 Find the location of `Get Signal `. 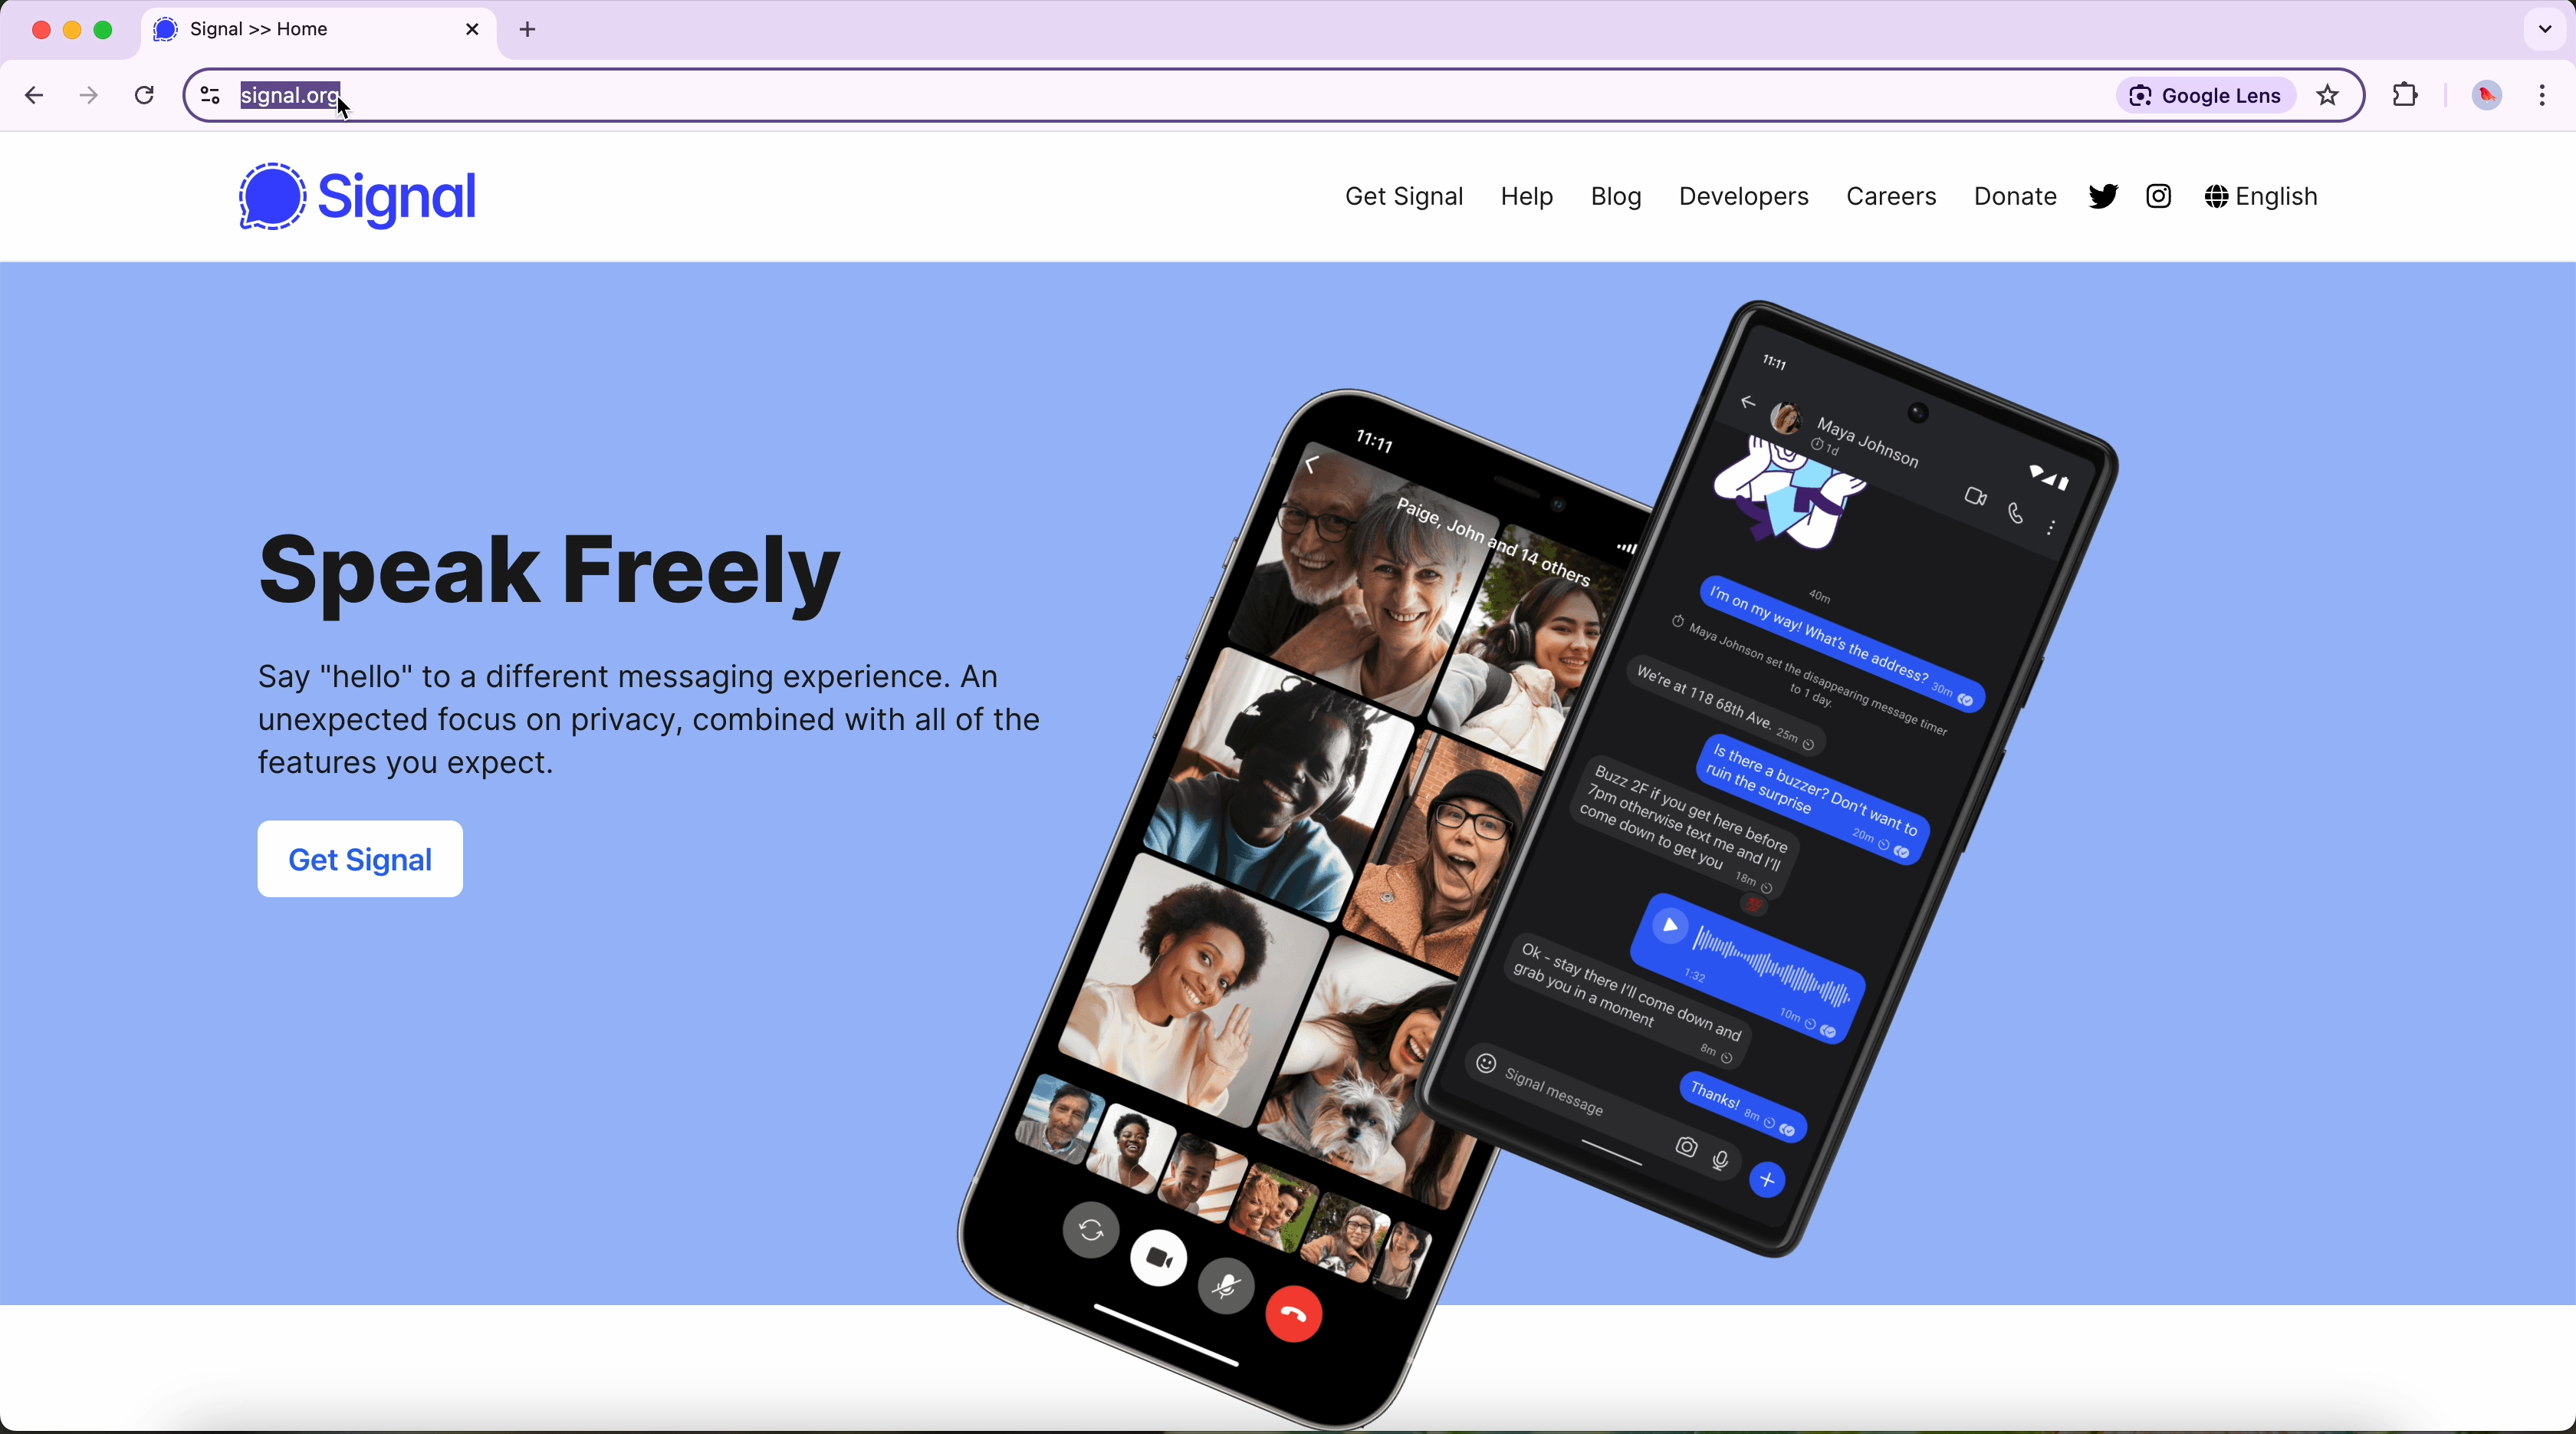

Get Signal  is located at coordinates (366, 863).